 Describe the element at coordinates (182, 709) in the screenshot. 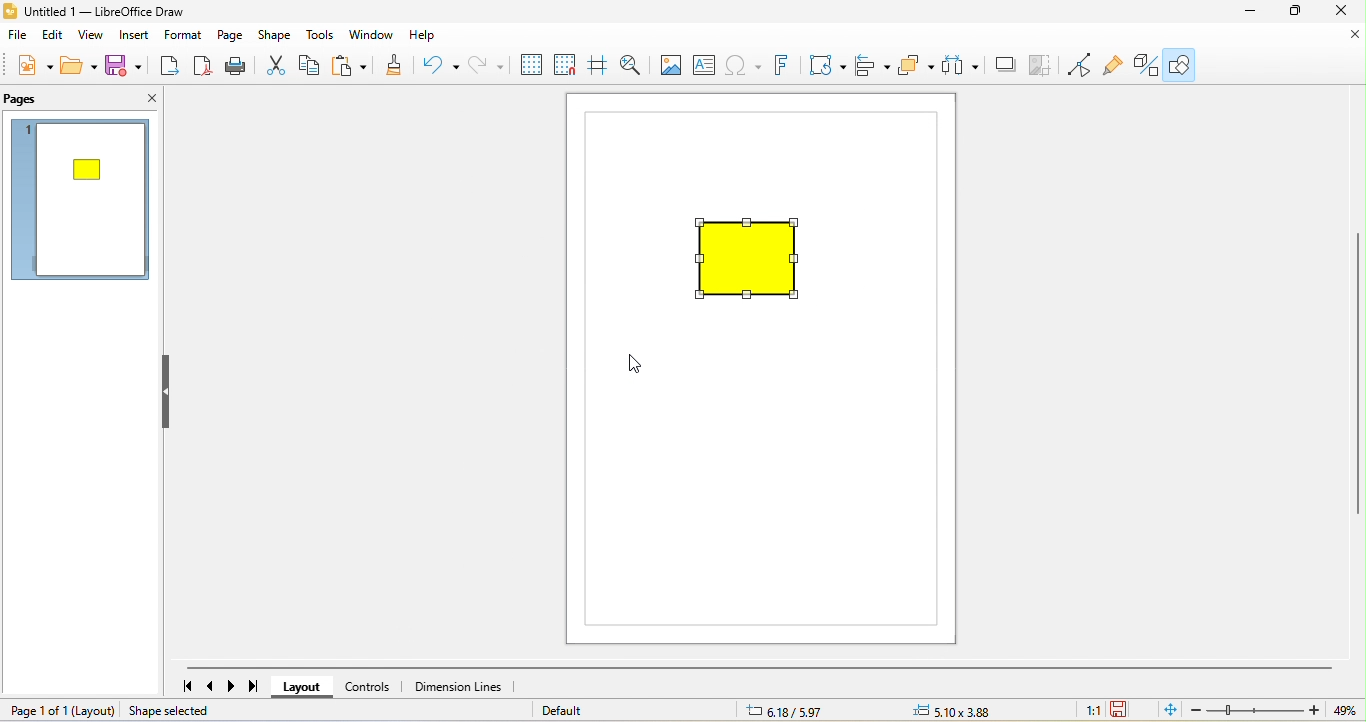

I see `shape selected` at that location.